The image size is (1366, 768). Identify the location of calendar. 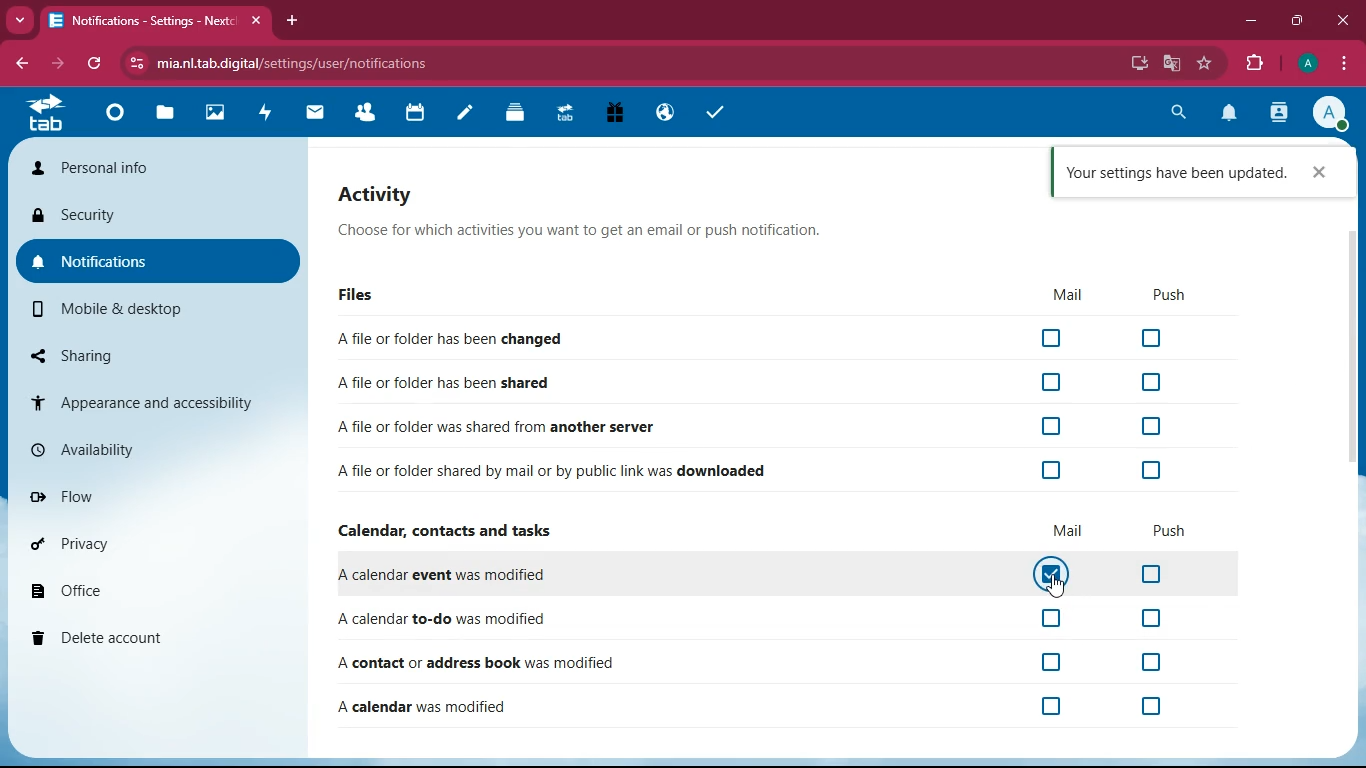
(419, 114).